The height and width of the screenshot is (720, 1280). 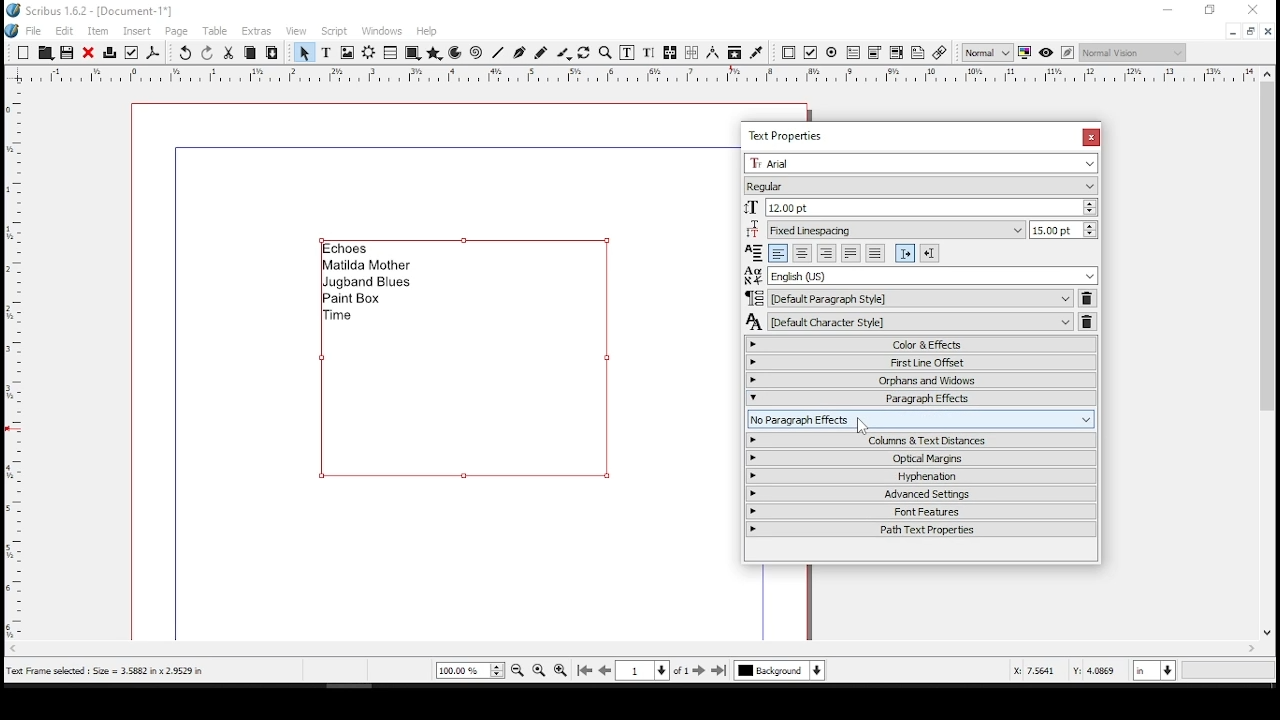 What do you see at coordinates (921, 344) in the screenshot?
I see `color and effects` at bounding box center [921, 344].